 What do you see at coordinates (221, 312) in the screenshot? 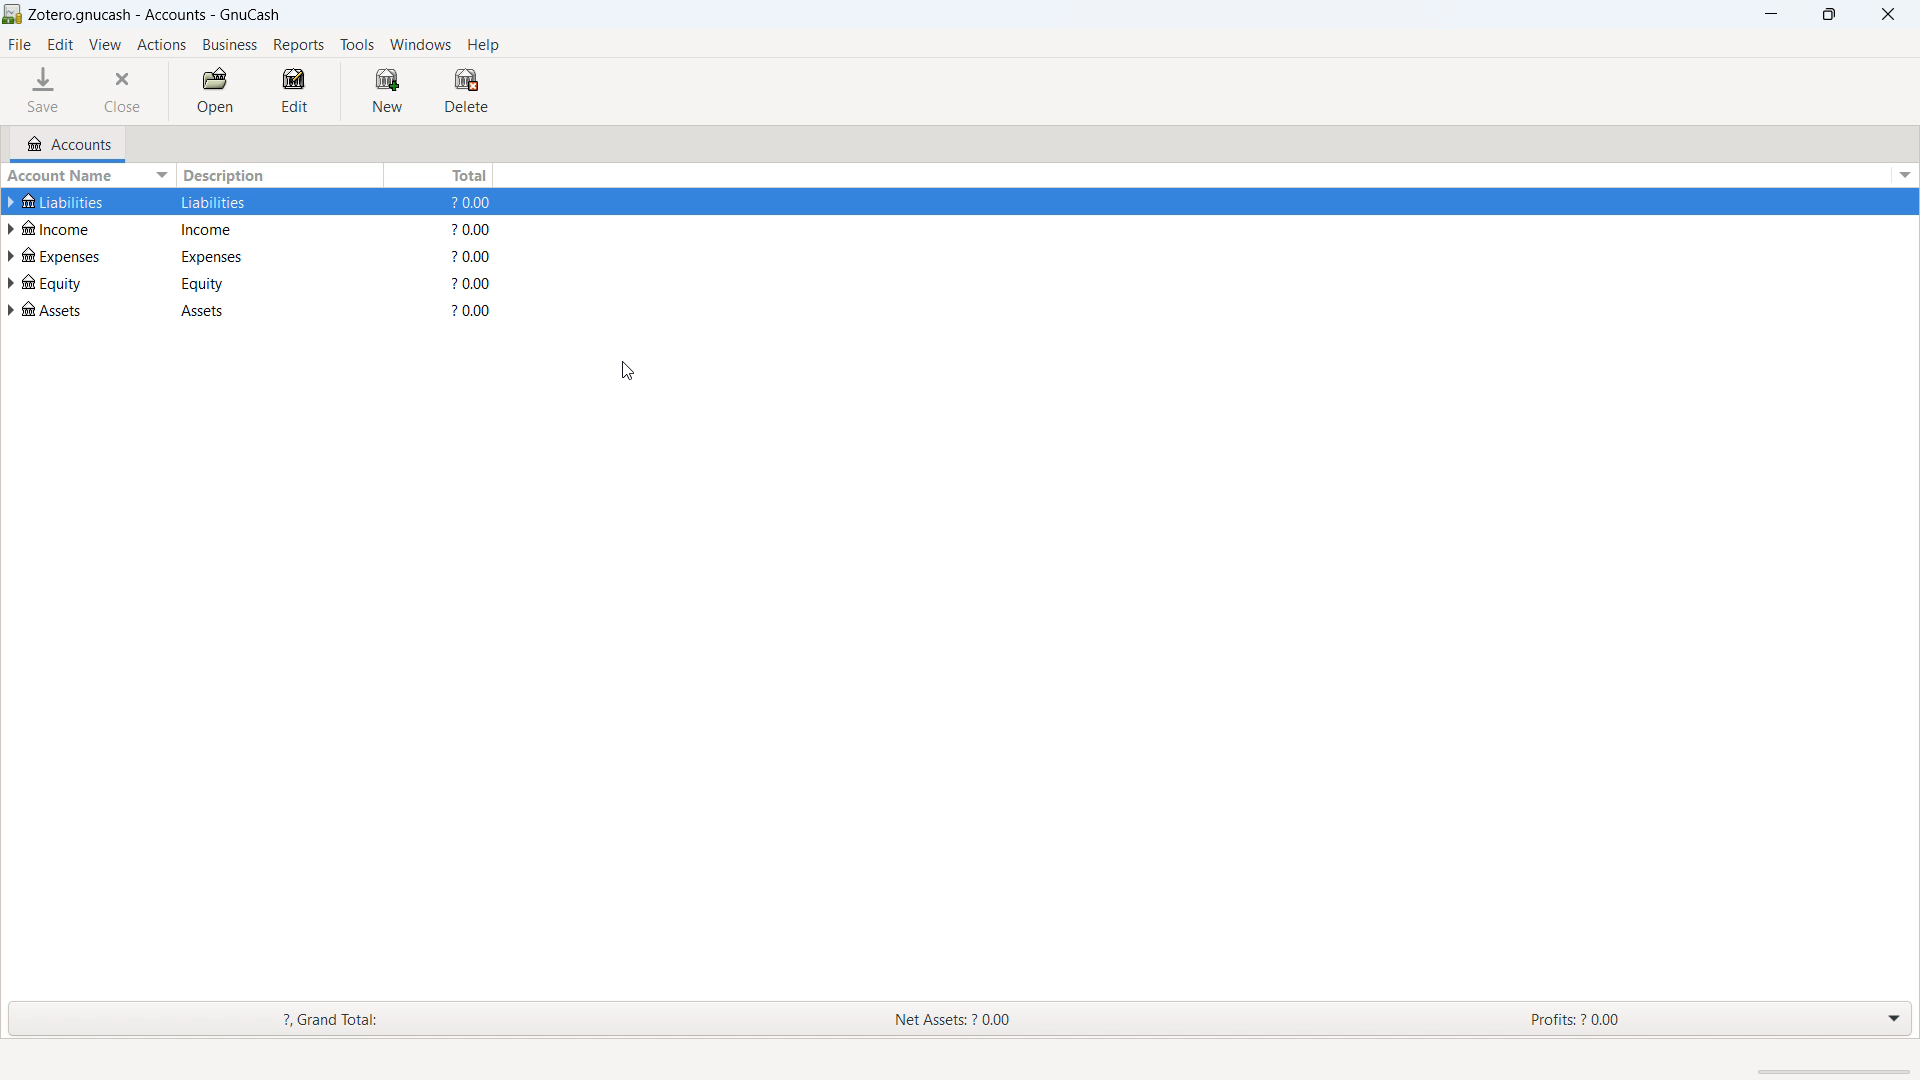
I see `assets` at bounding box center [221, 312].